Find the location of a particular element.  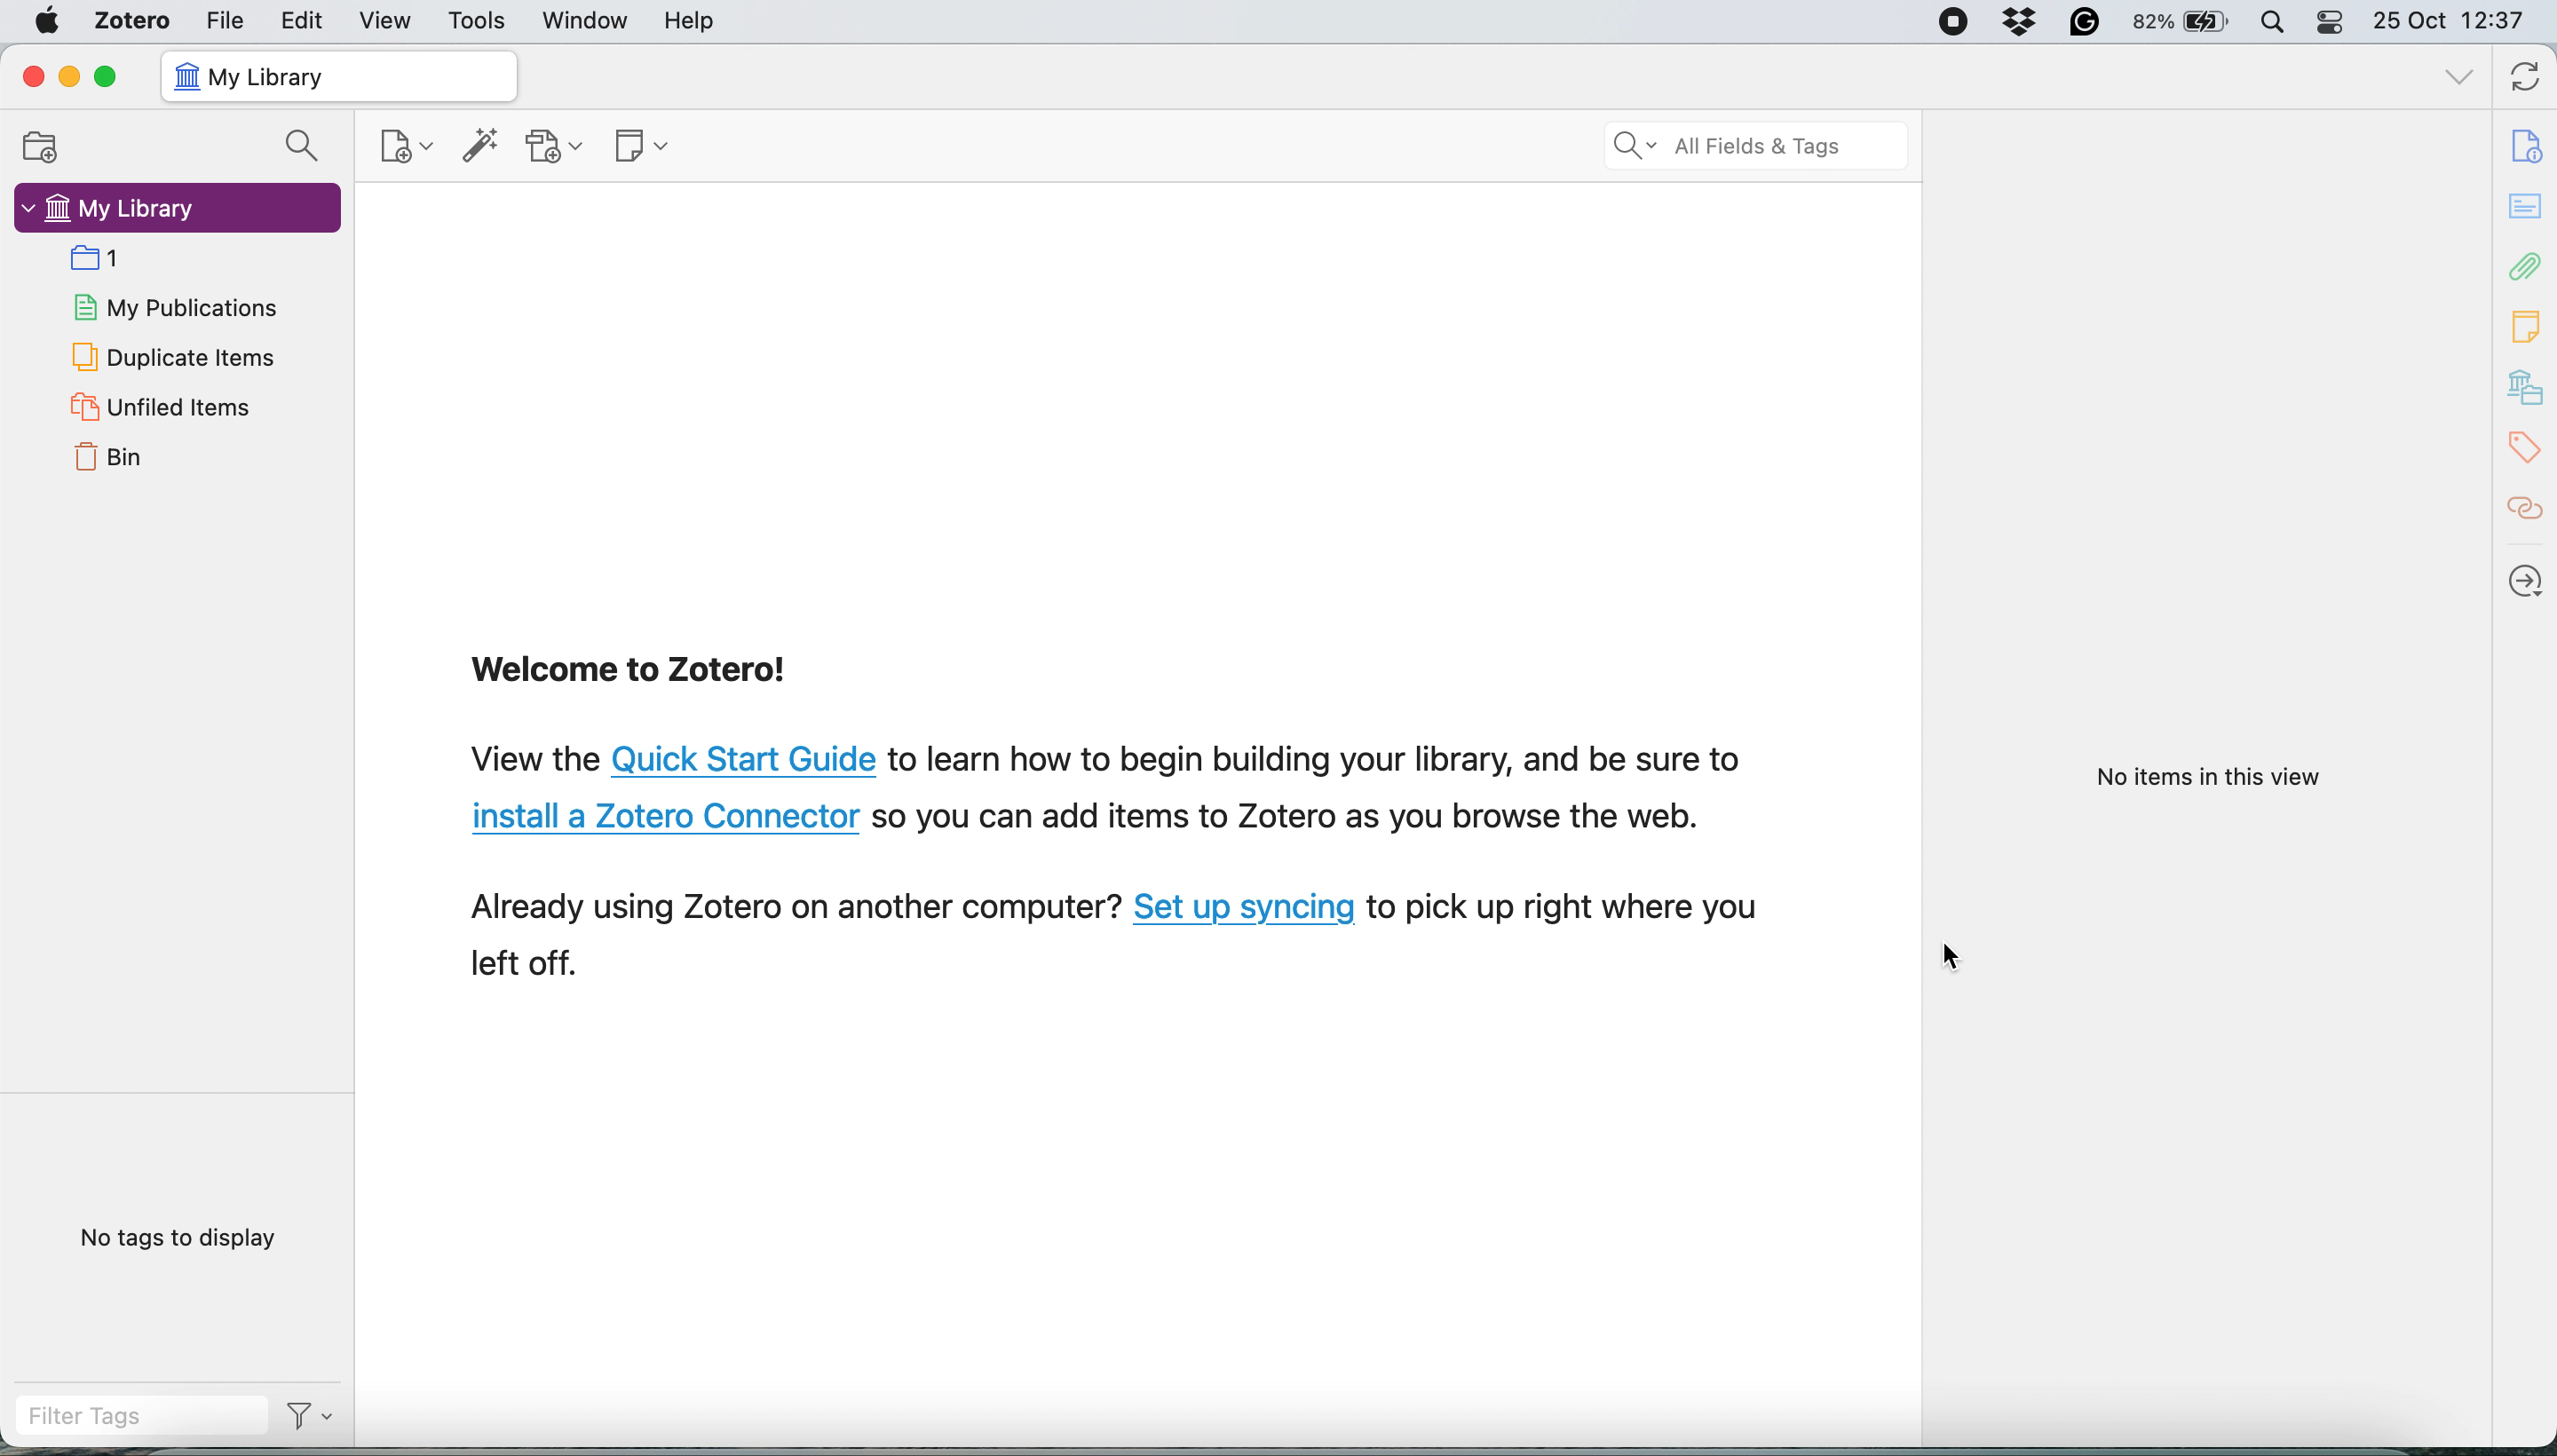

new collection is located at coordinates (34, 150).